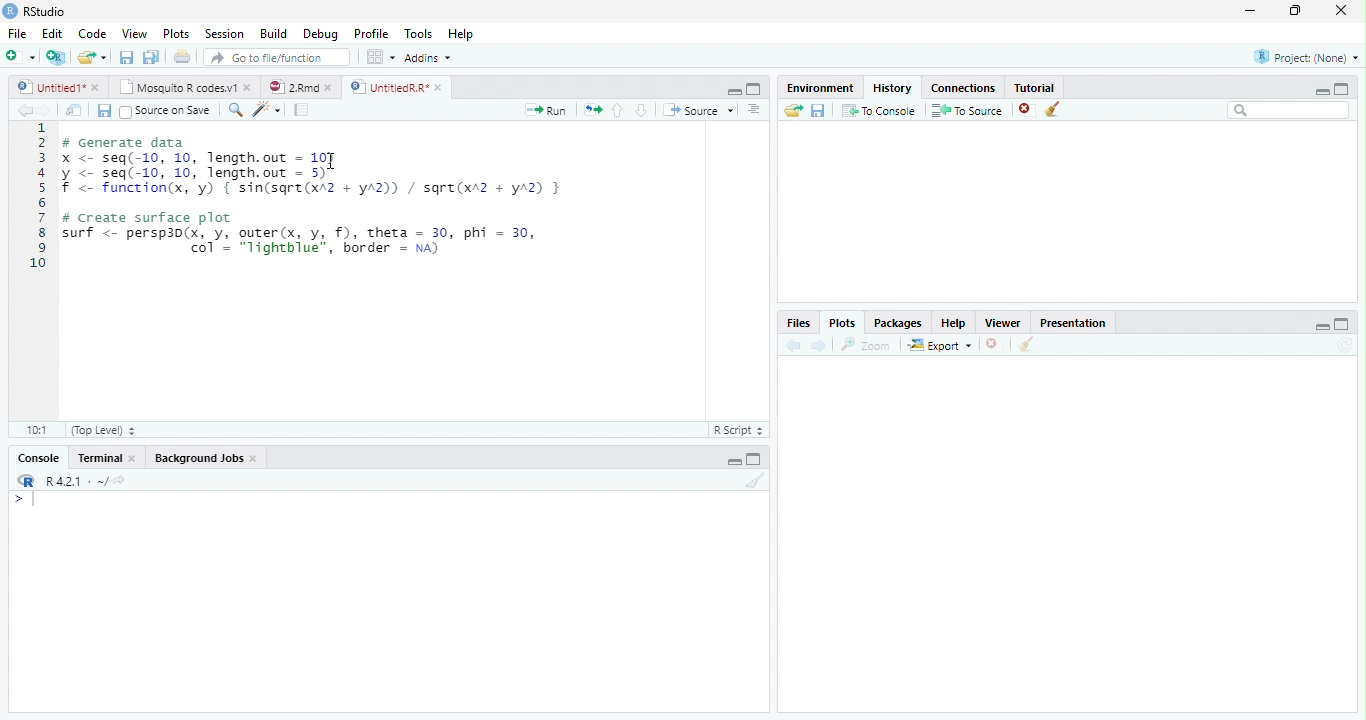 This screenshot has height=720, width=1366. What do you see at coordinates (24, 502) in the screenshot?
I see `New line` at bounding box center [24, 502].